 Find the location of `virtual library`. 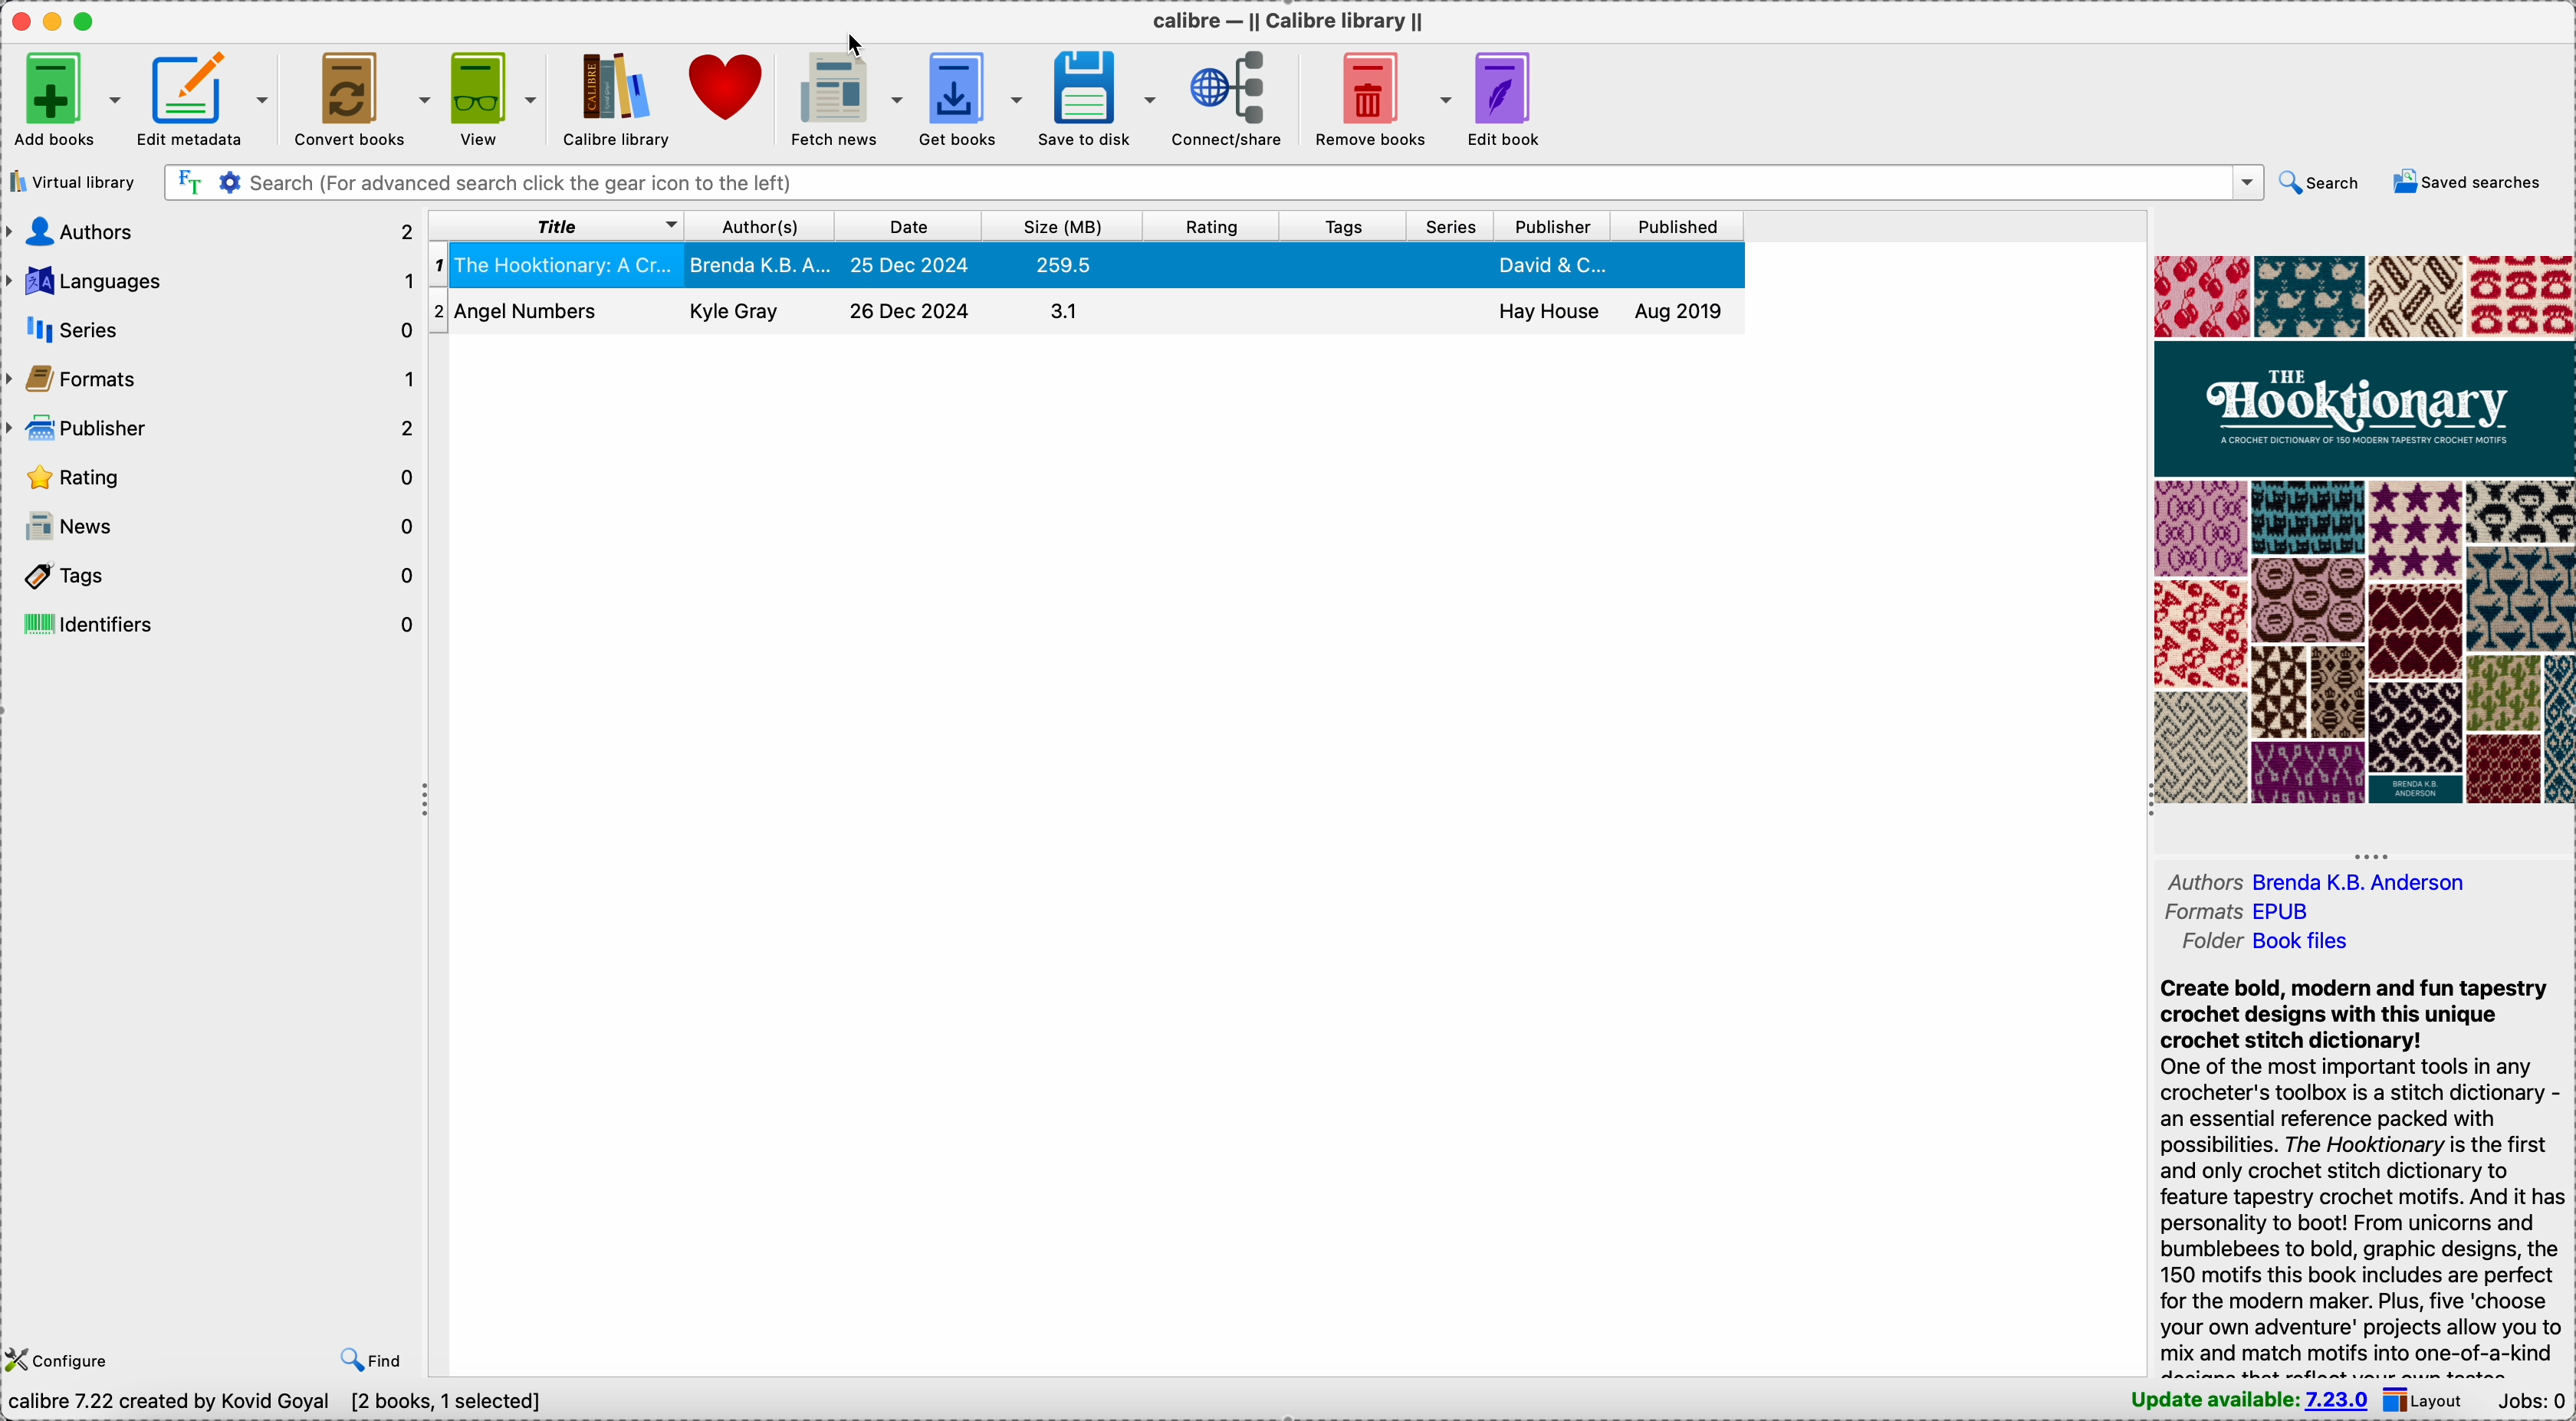

virtual library is located at coordinates (72, 181).